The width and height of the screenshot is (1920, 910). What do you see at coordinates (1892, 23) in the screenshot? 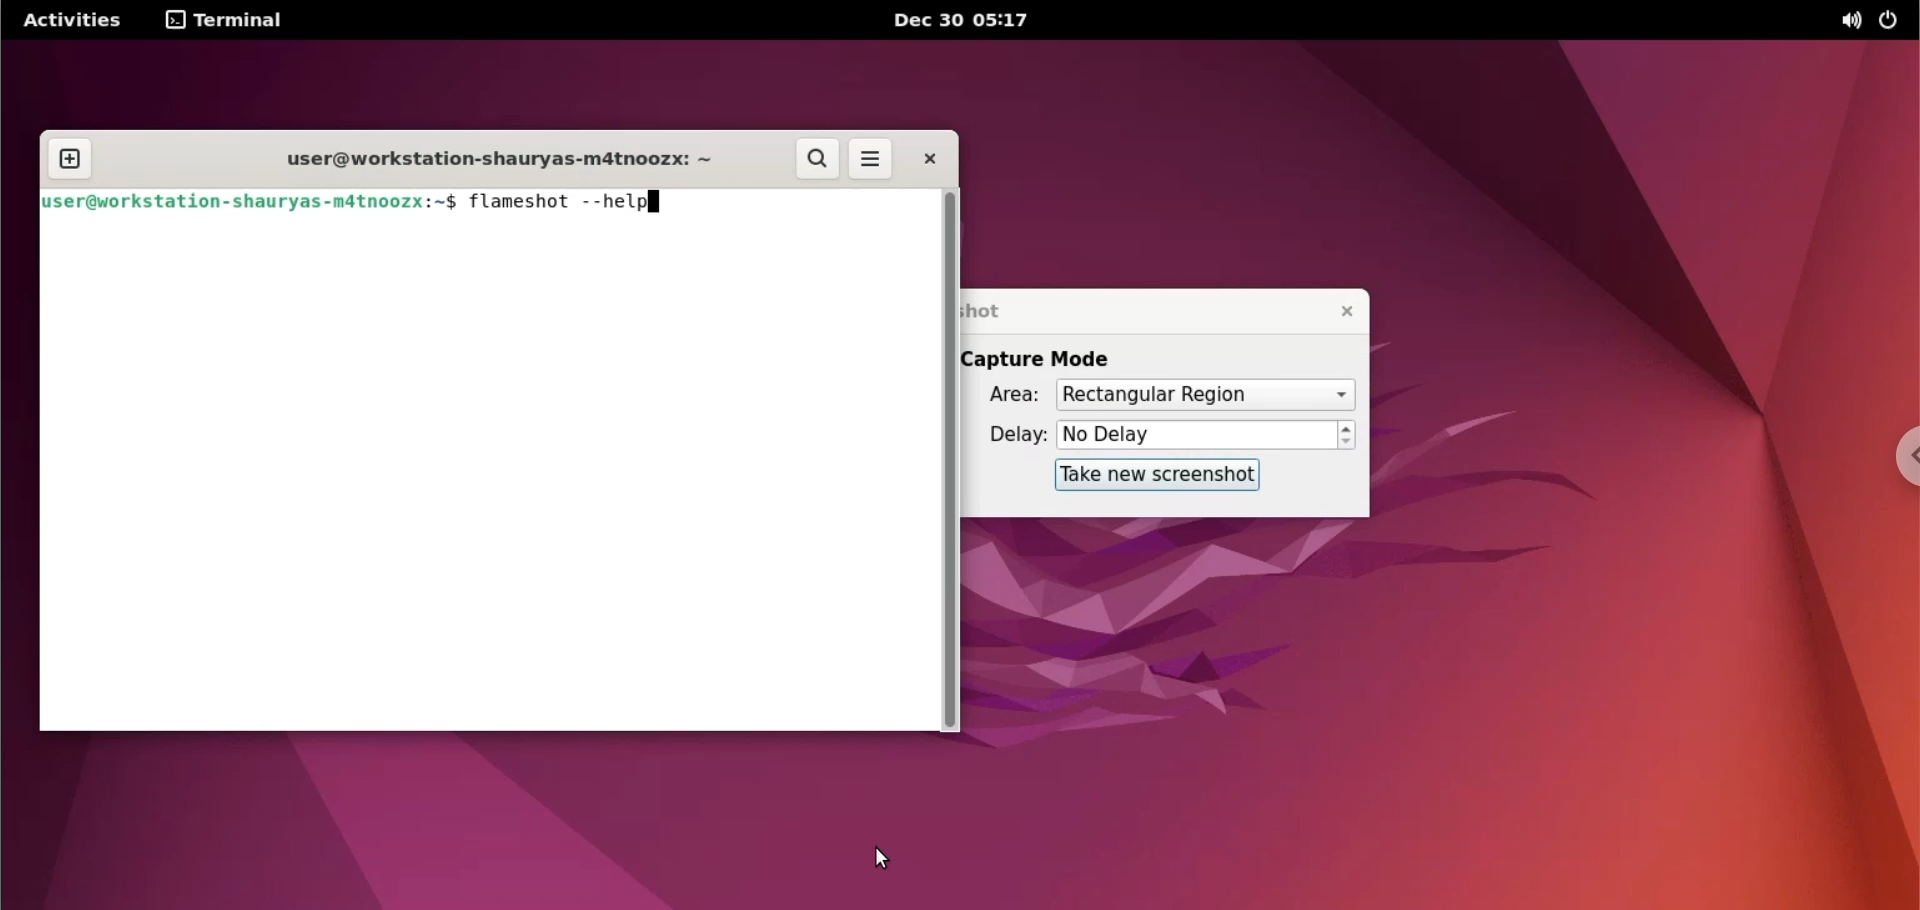
I see `power options` at bounding box center [1892, 23].